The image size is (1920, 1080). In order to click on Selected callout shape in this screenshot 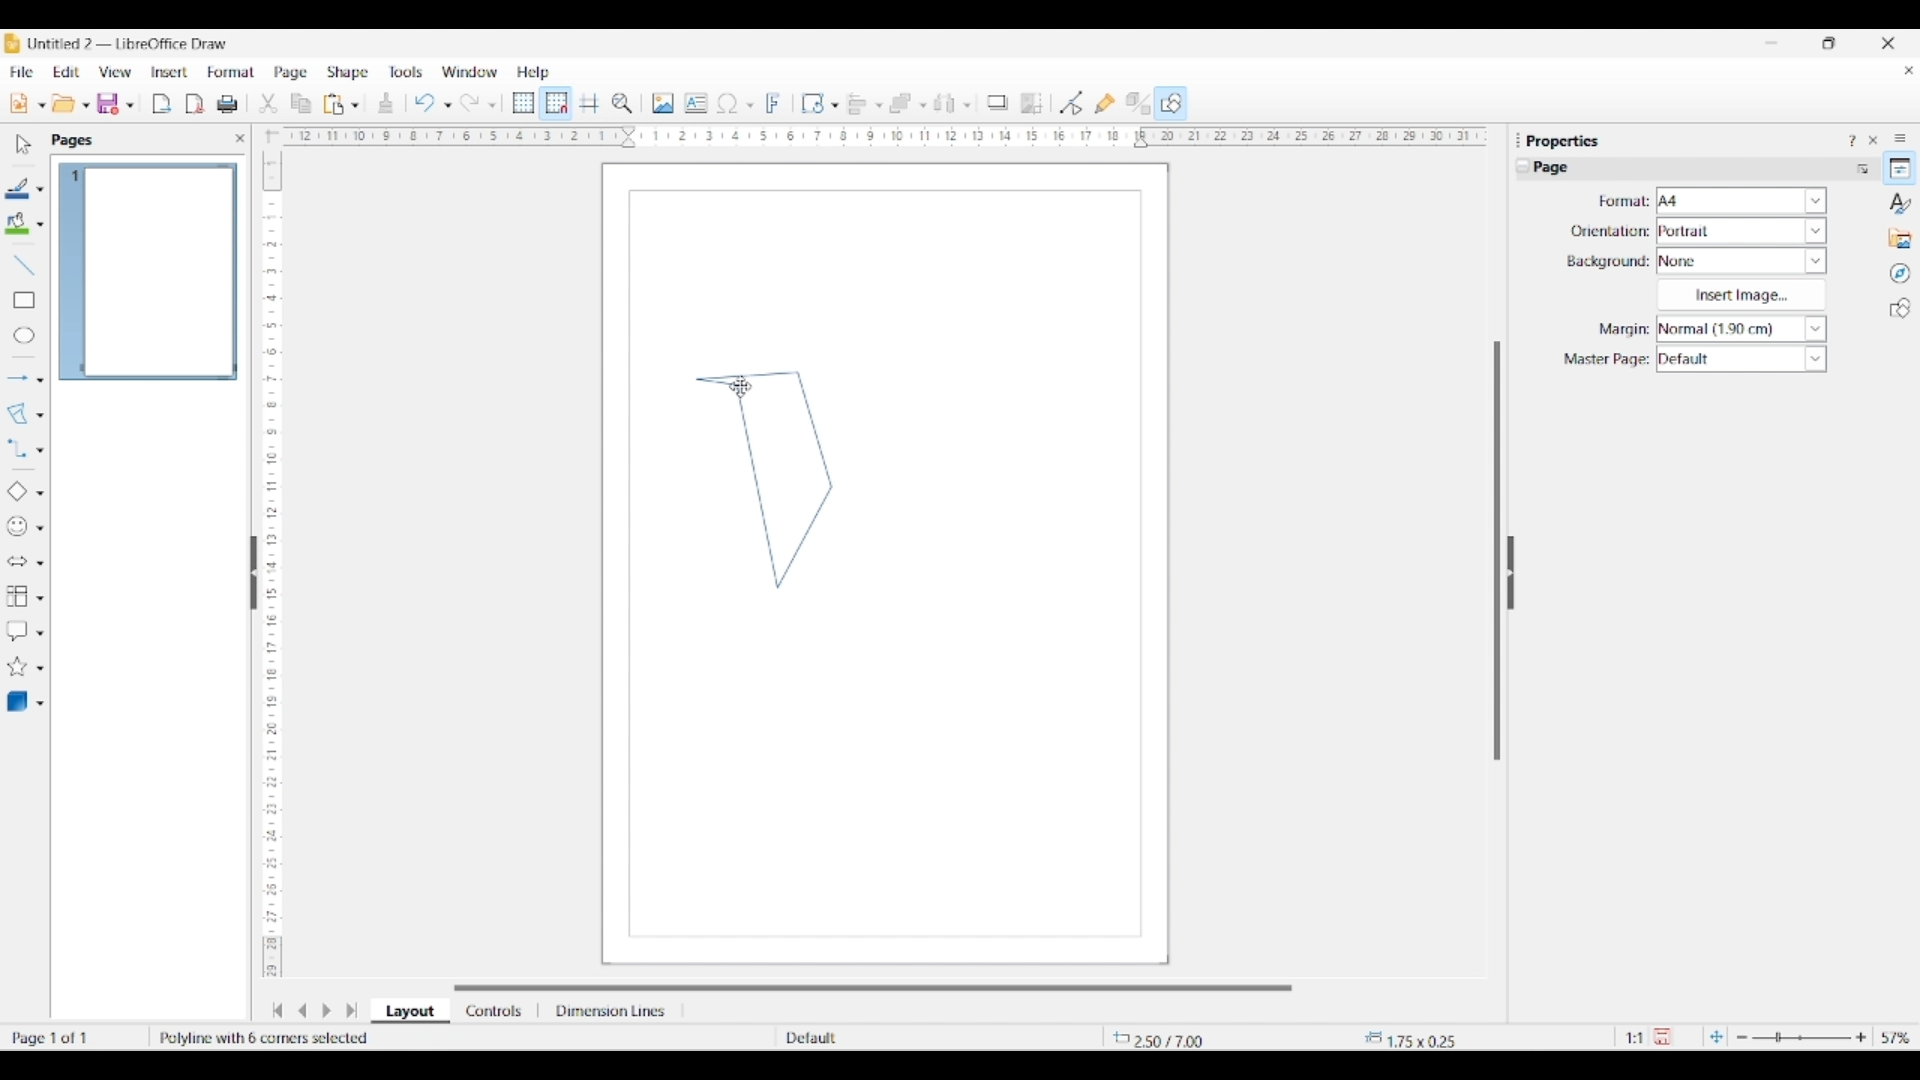, I will do `click(17, 631)`.